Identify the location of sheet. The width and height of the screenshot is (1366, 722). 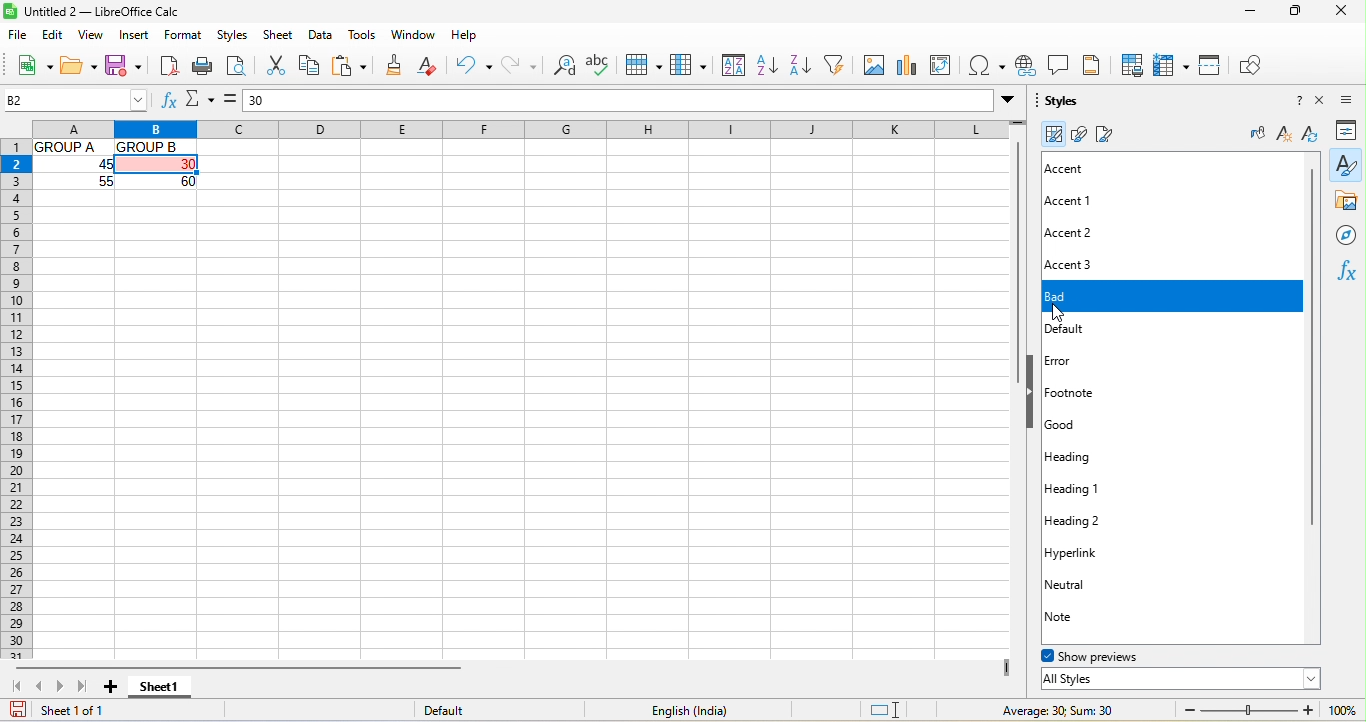
(280, 35).